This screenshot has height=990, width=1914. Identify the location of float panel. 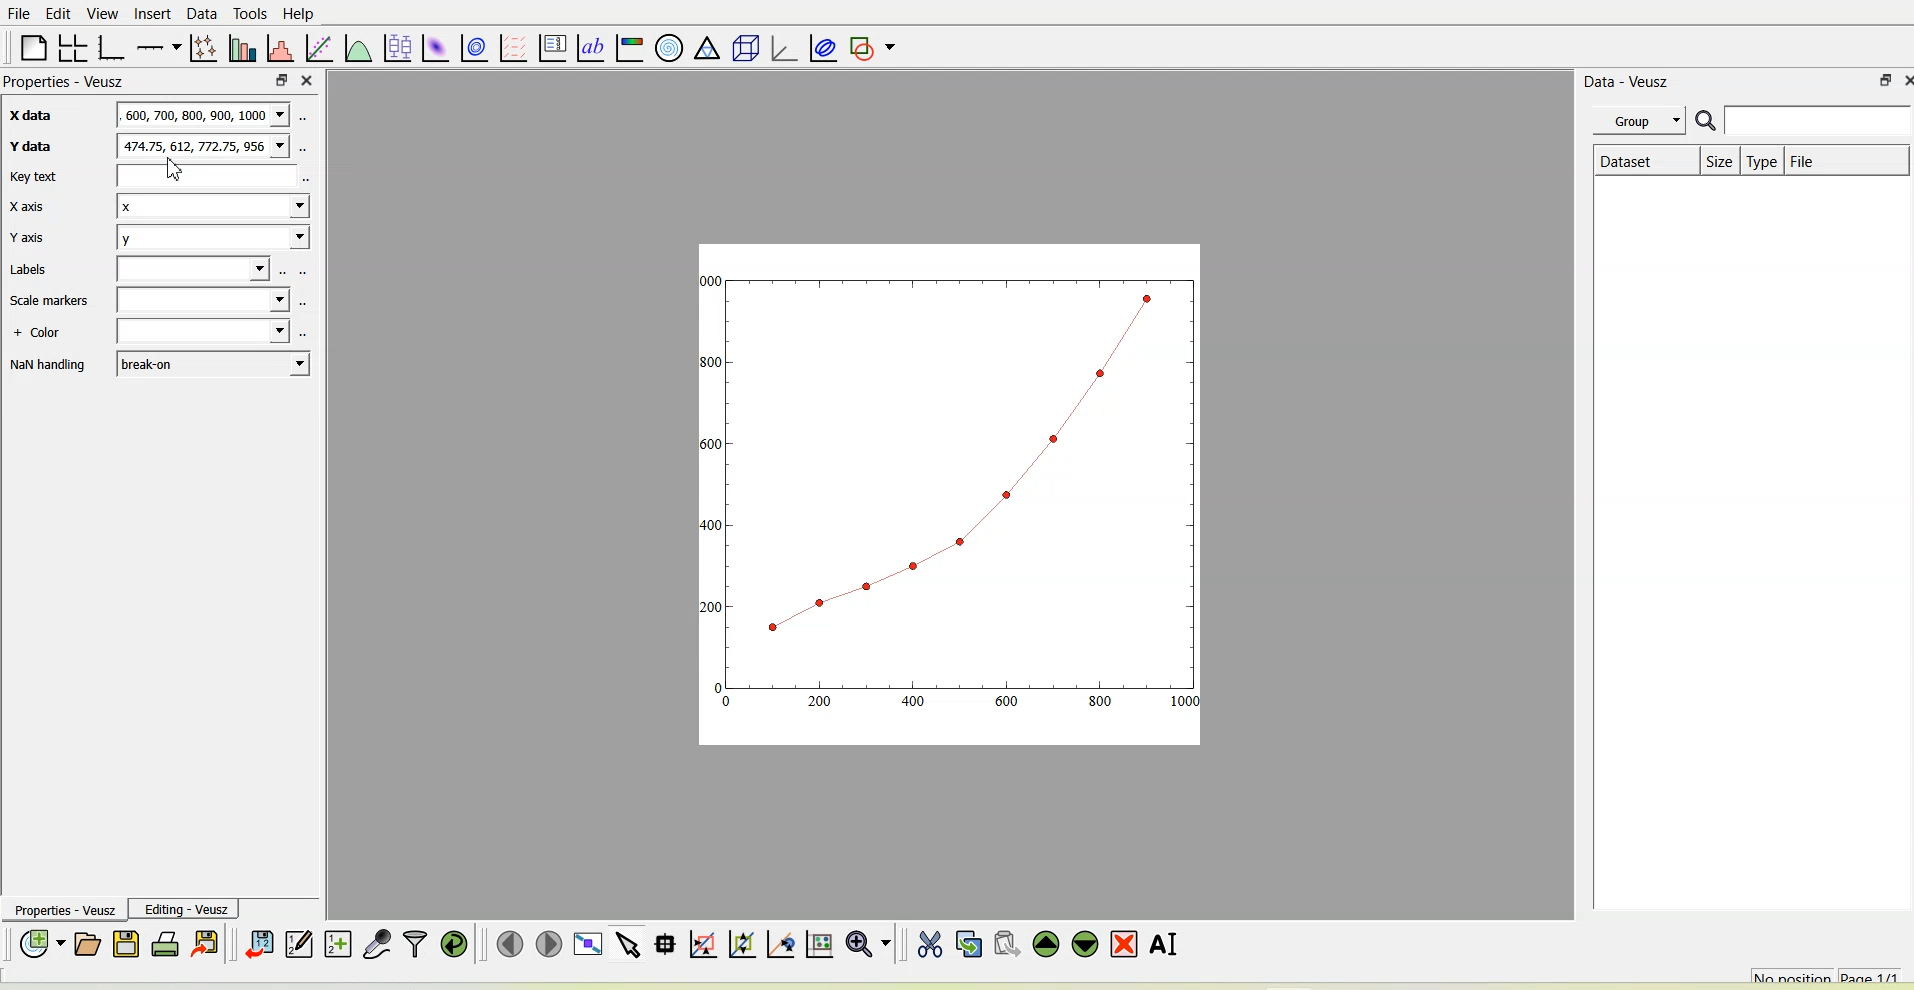
(283, 80).